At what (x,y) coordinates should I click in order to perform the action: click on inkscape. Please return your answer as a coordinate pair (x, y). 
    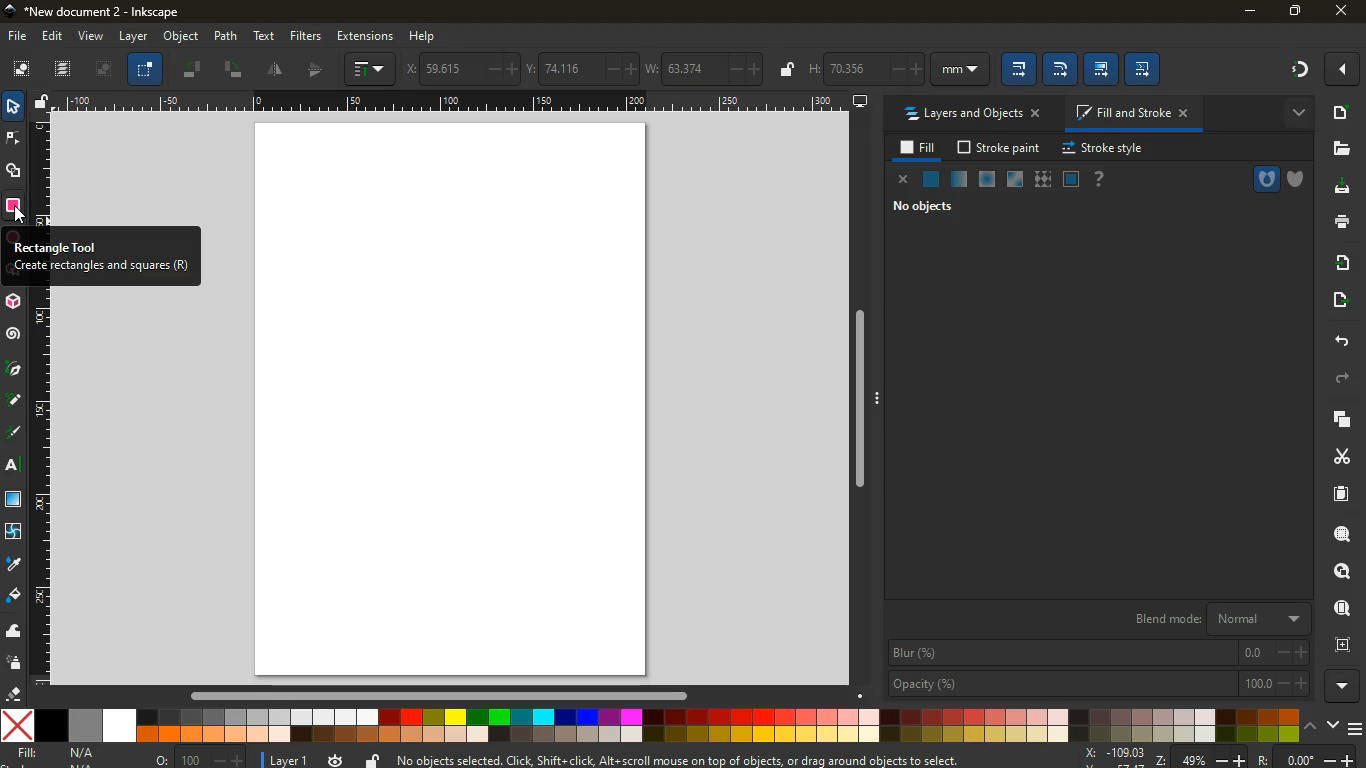
    Looking at the image, I should click on (96, 10).